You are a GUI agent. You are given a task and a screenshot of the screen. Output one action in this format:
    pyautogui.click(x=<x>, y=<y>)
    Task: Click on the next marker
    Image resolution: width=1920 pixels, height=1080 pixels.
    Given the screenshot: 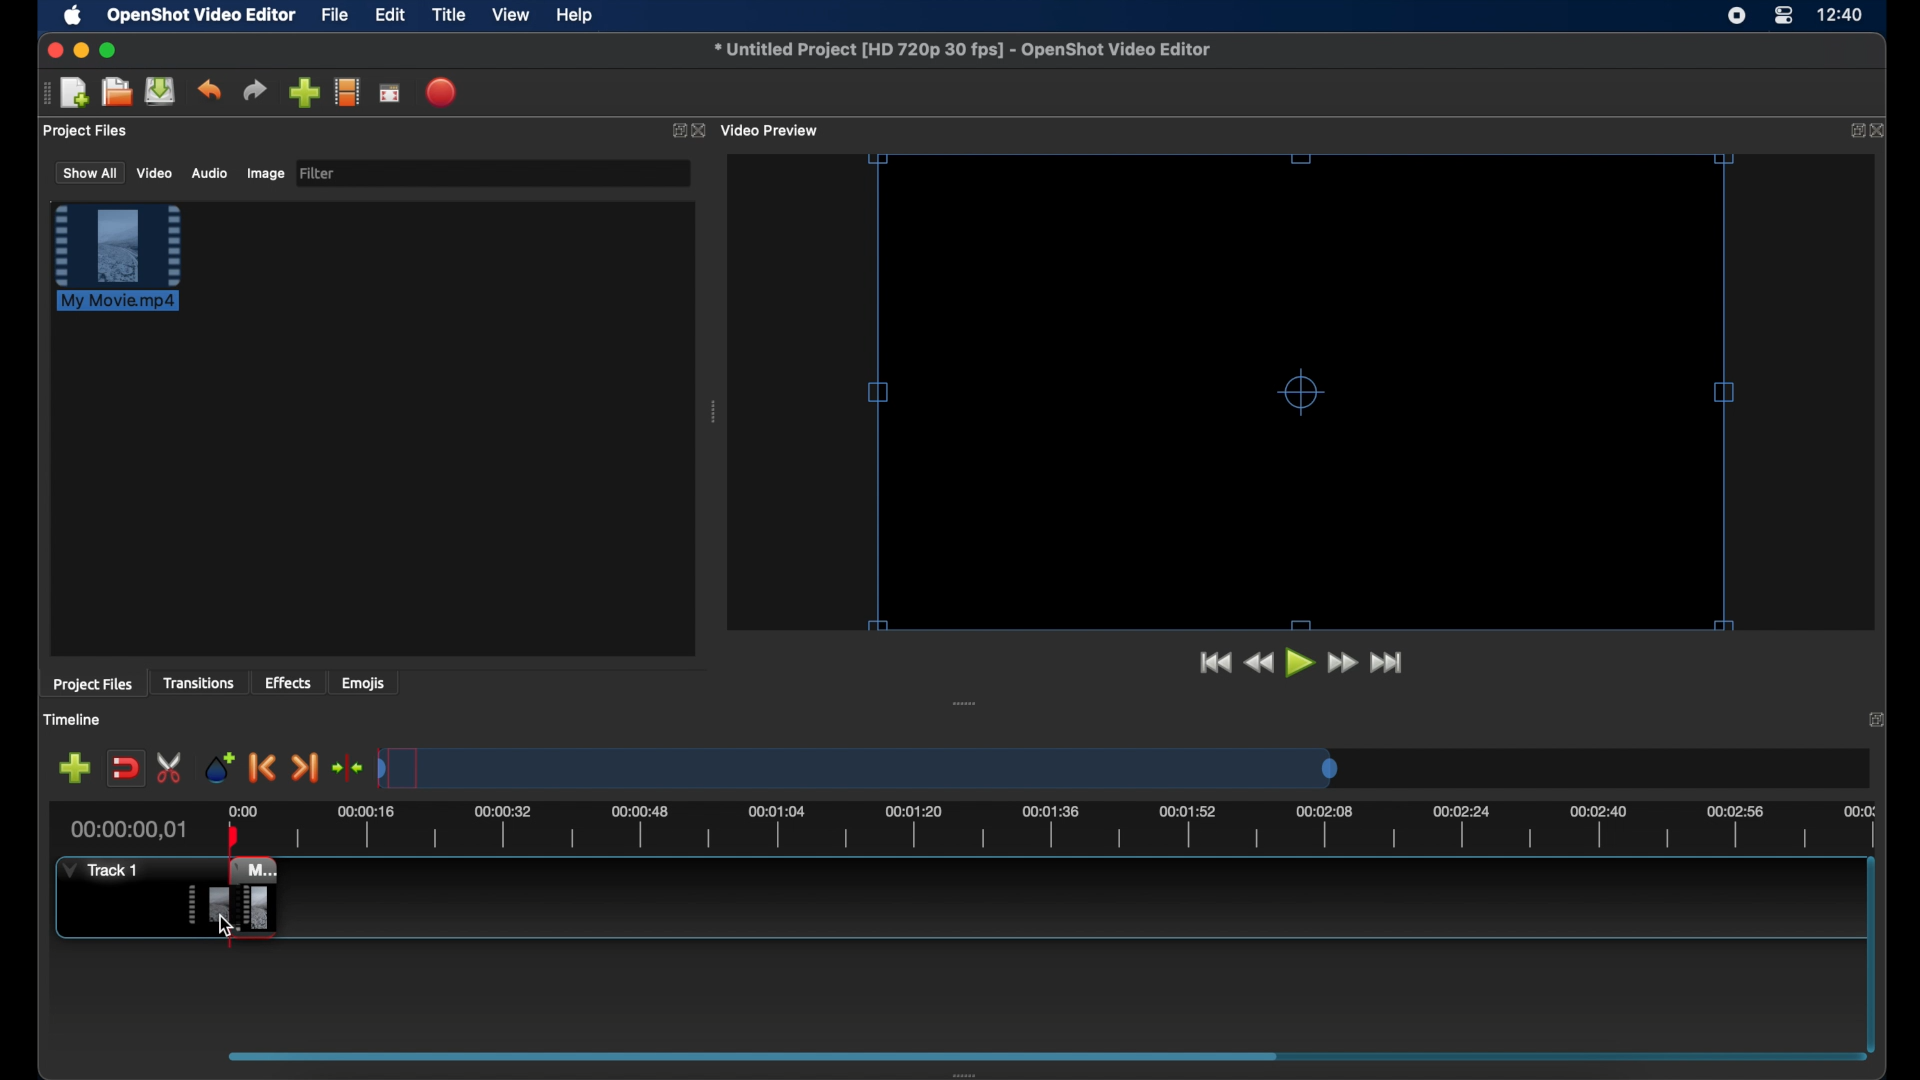 What is the action you would take?
    pyautogui.click(x=305, y=769)
    